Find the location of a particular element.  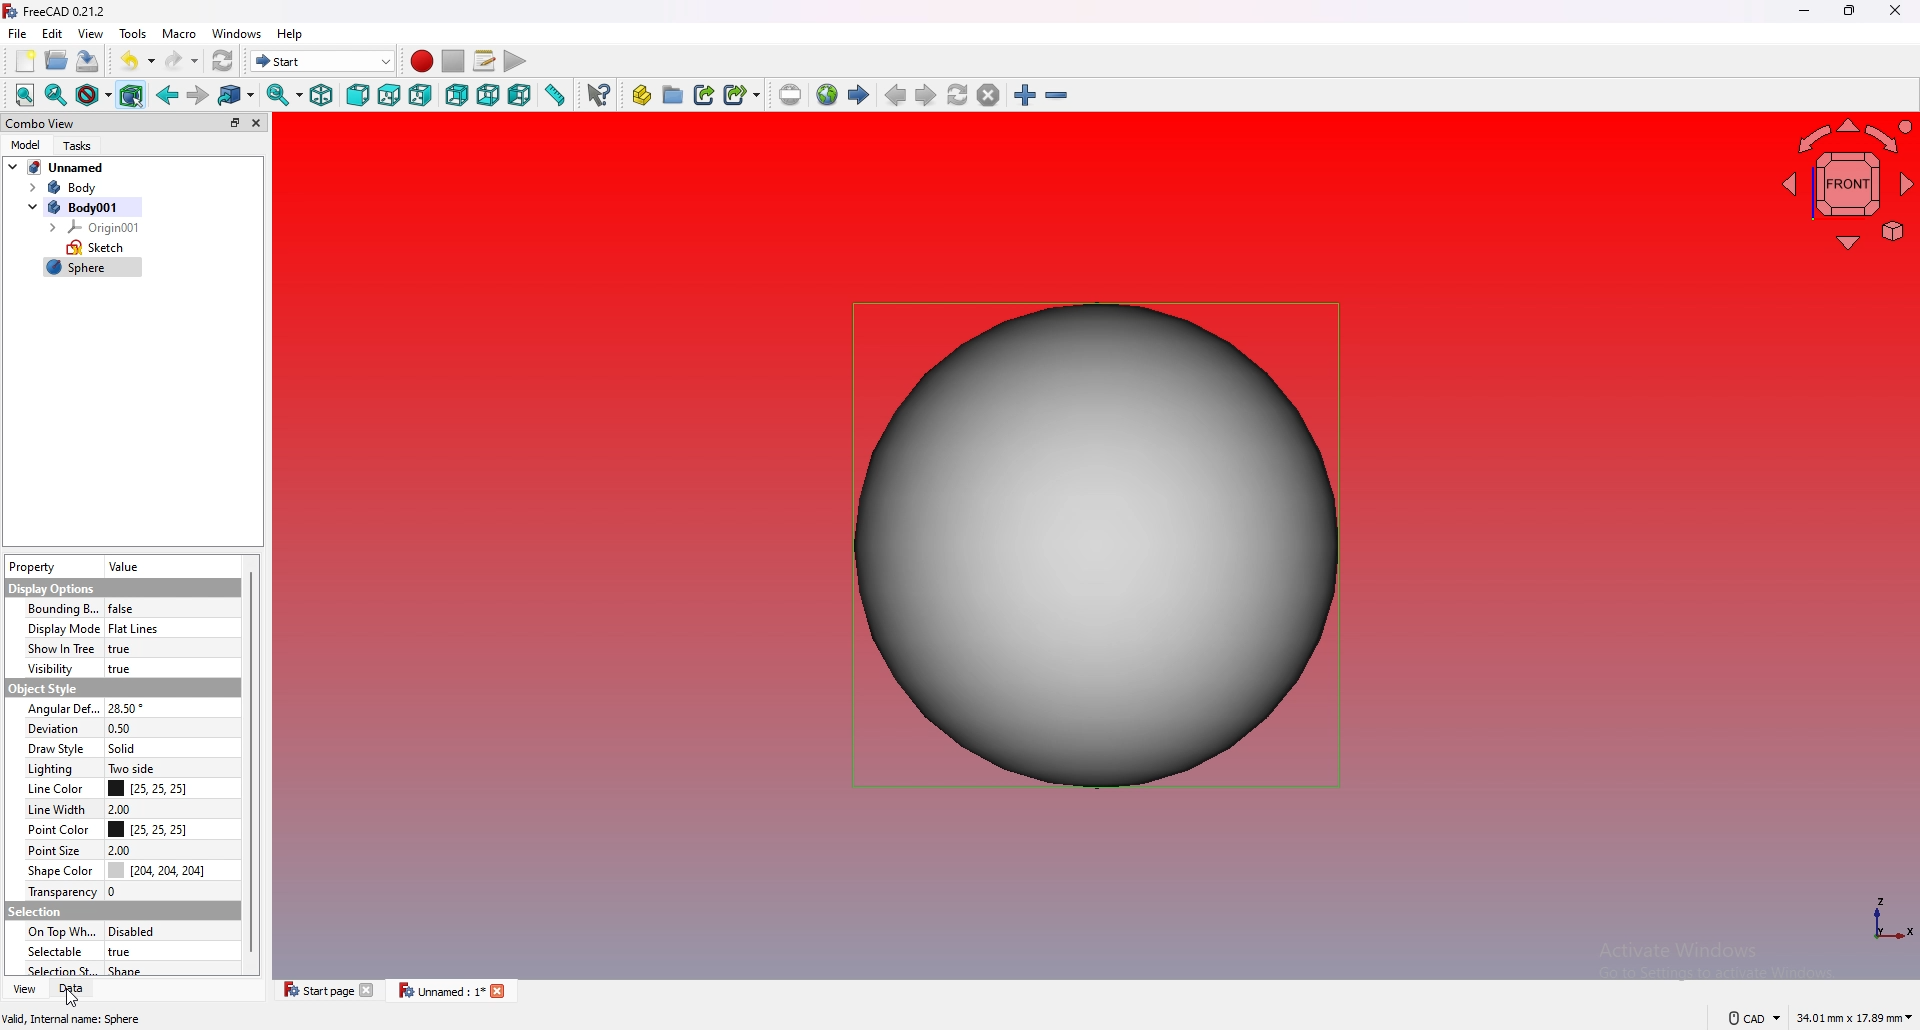

deviation is located at coordinates (120, 727).